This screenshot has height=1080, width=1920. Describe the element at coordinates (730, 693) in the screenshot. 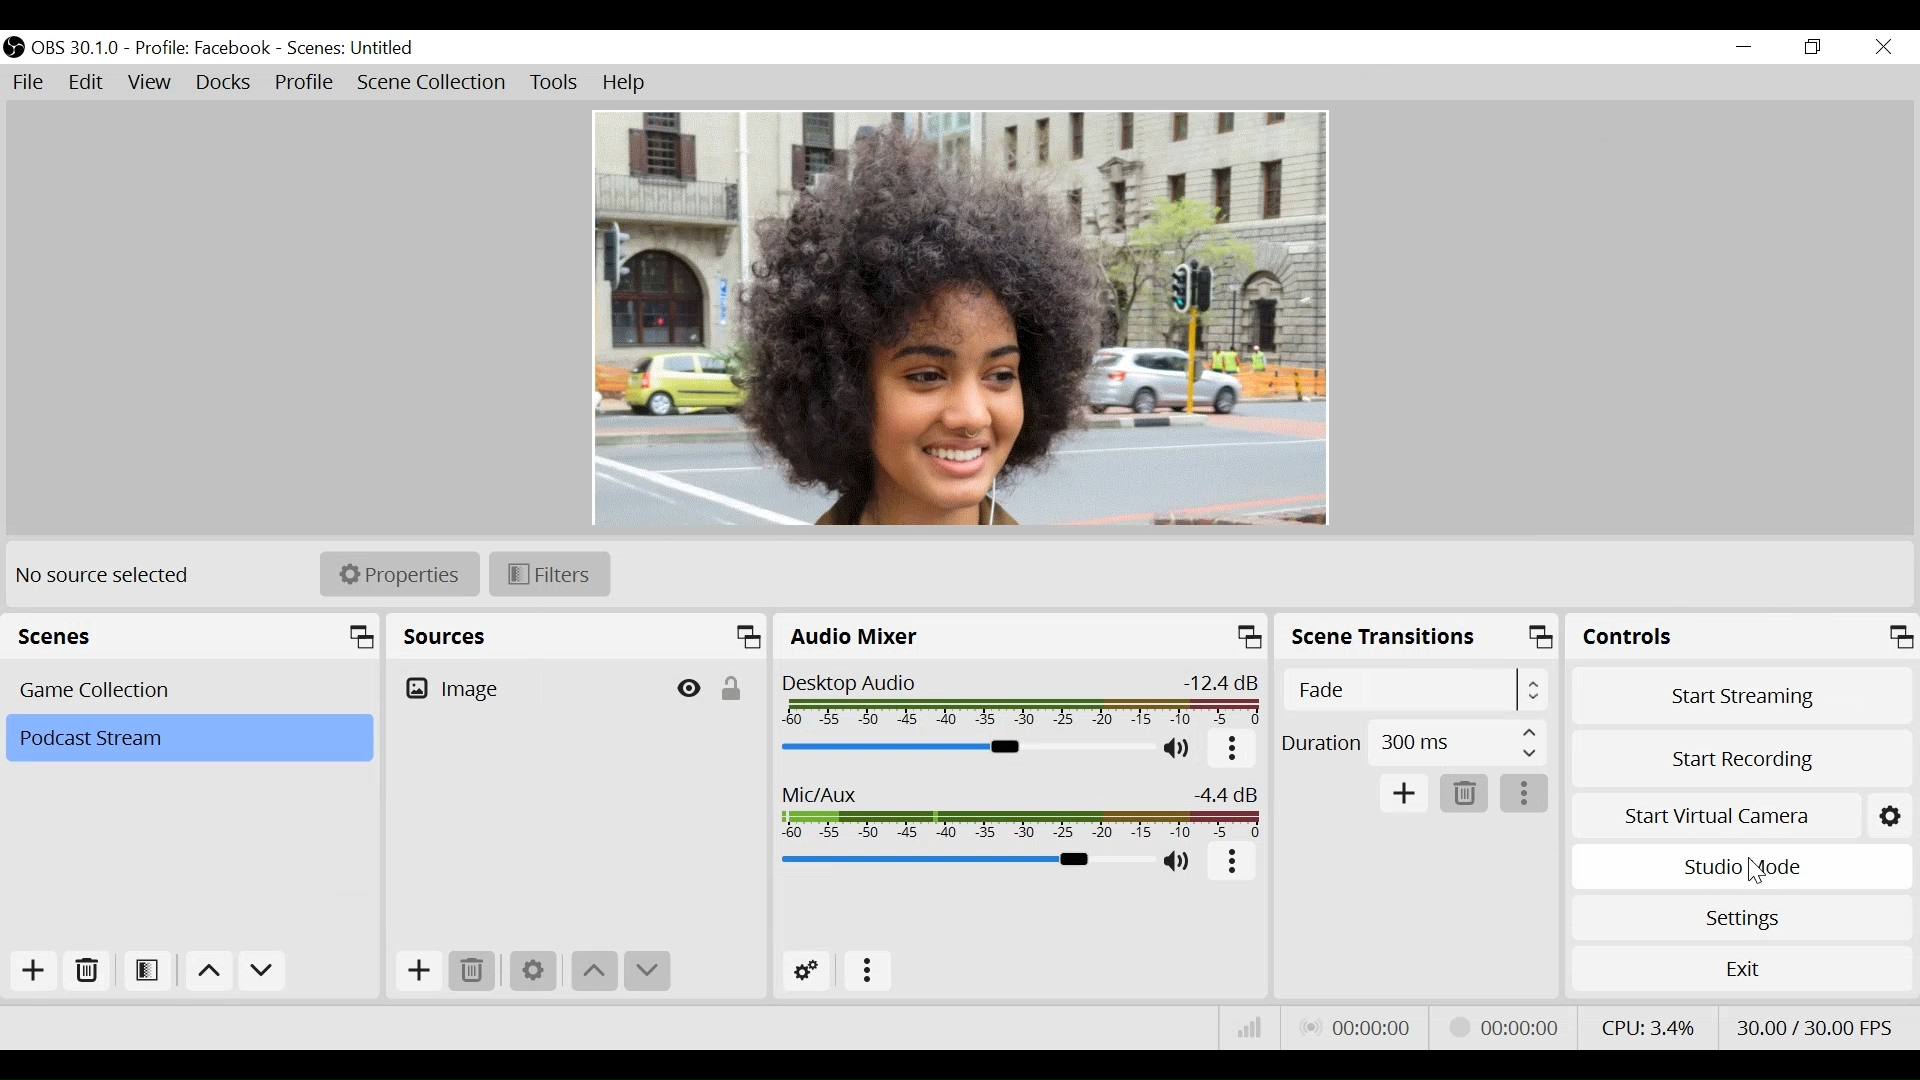

I see `(un)lock` at that location.